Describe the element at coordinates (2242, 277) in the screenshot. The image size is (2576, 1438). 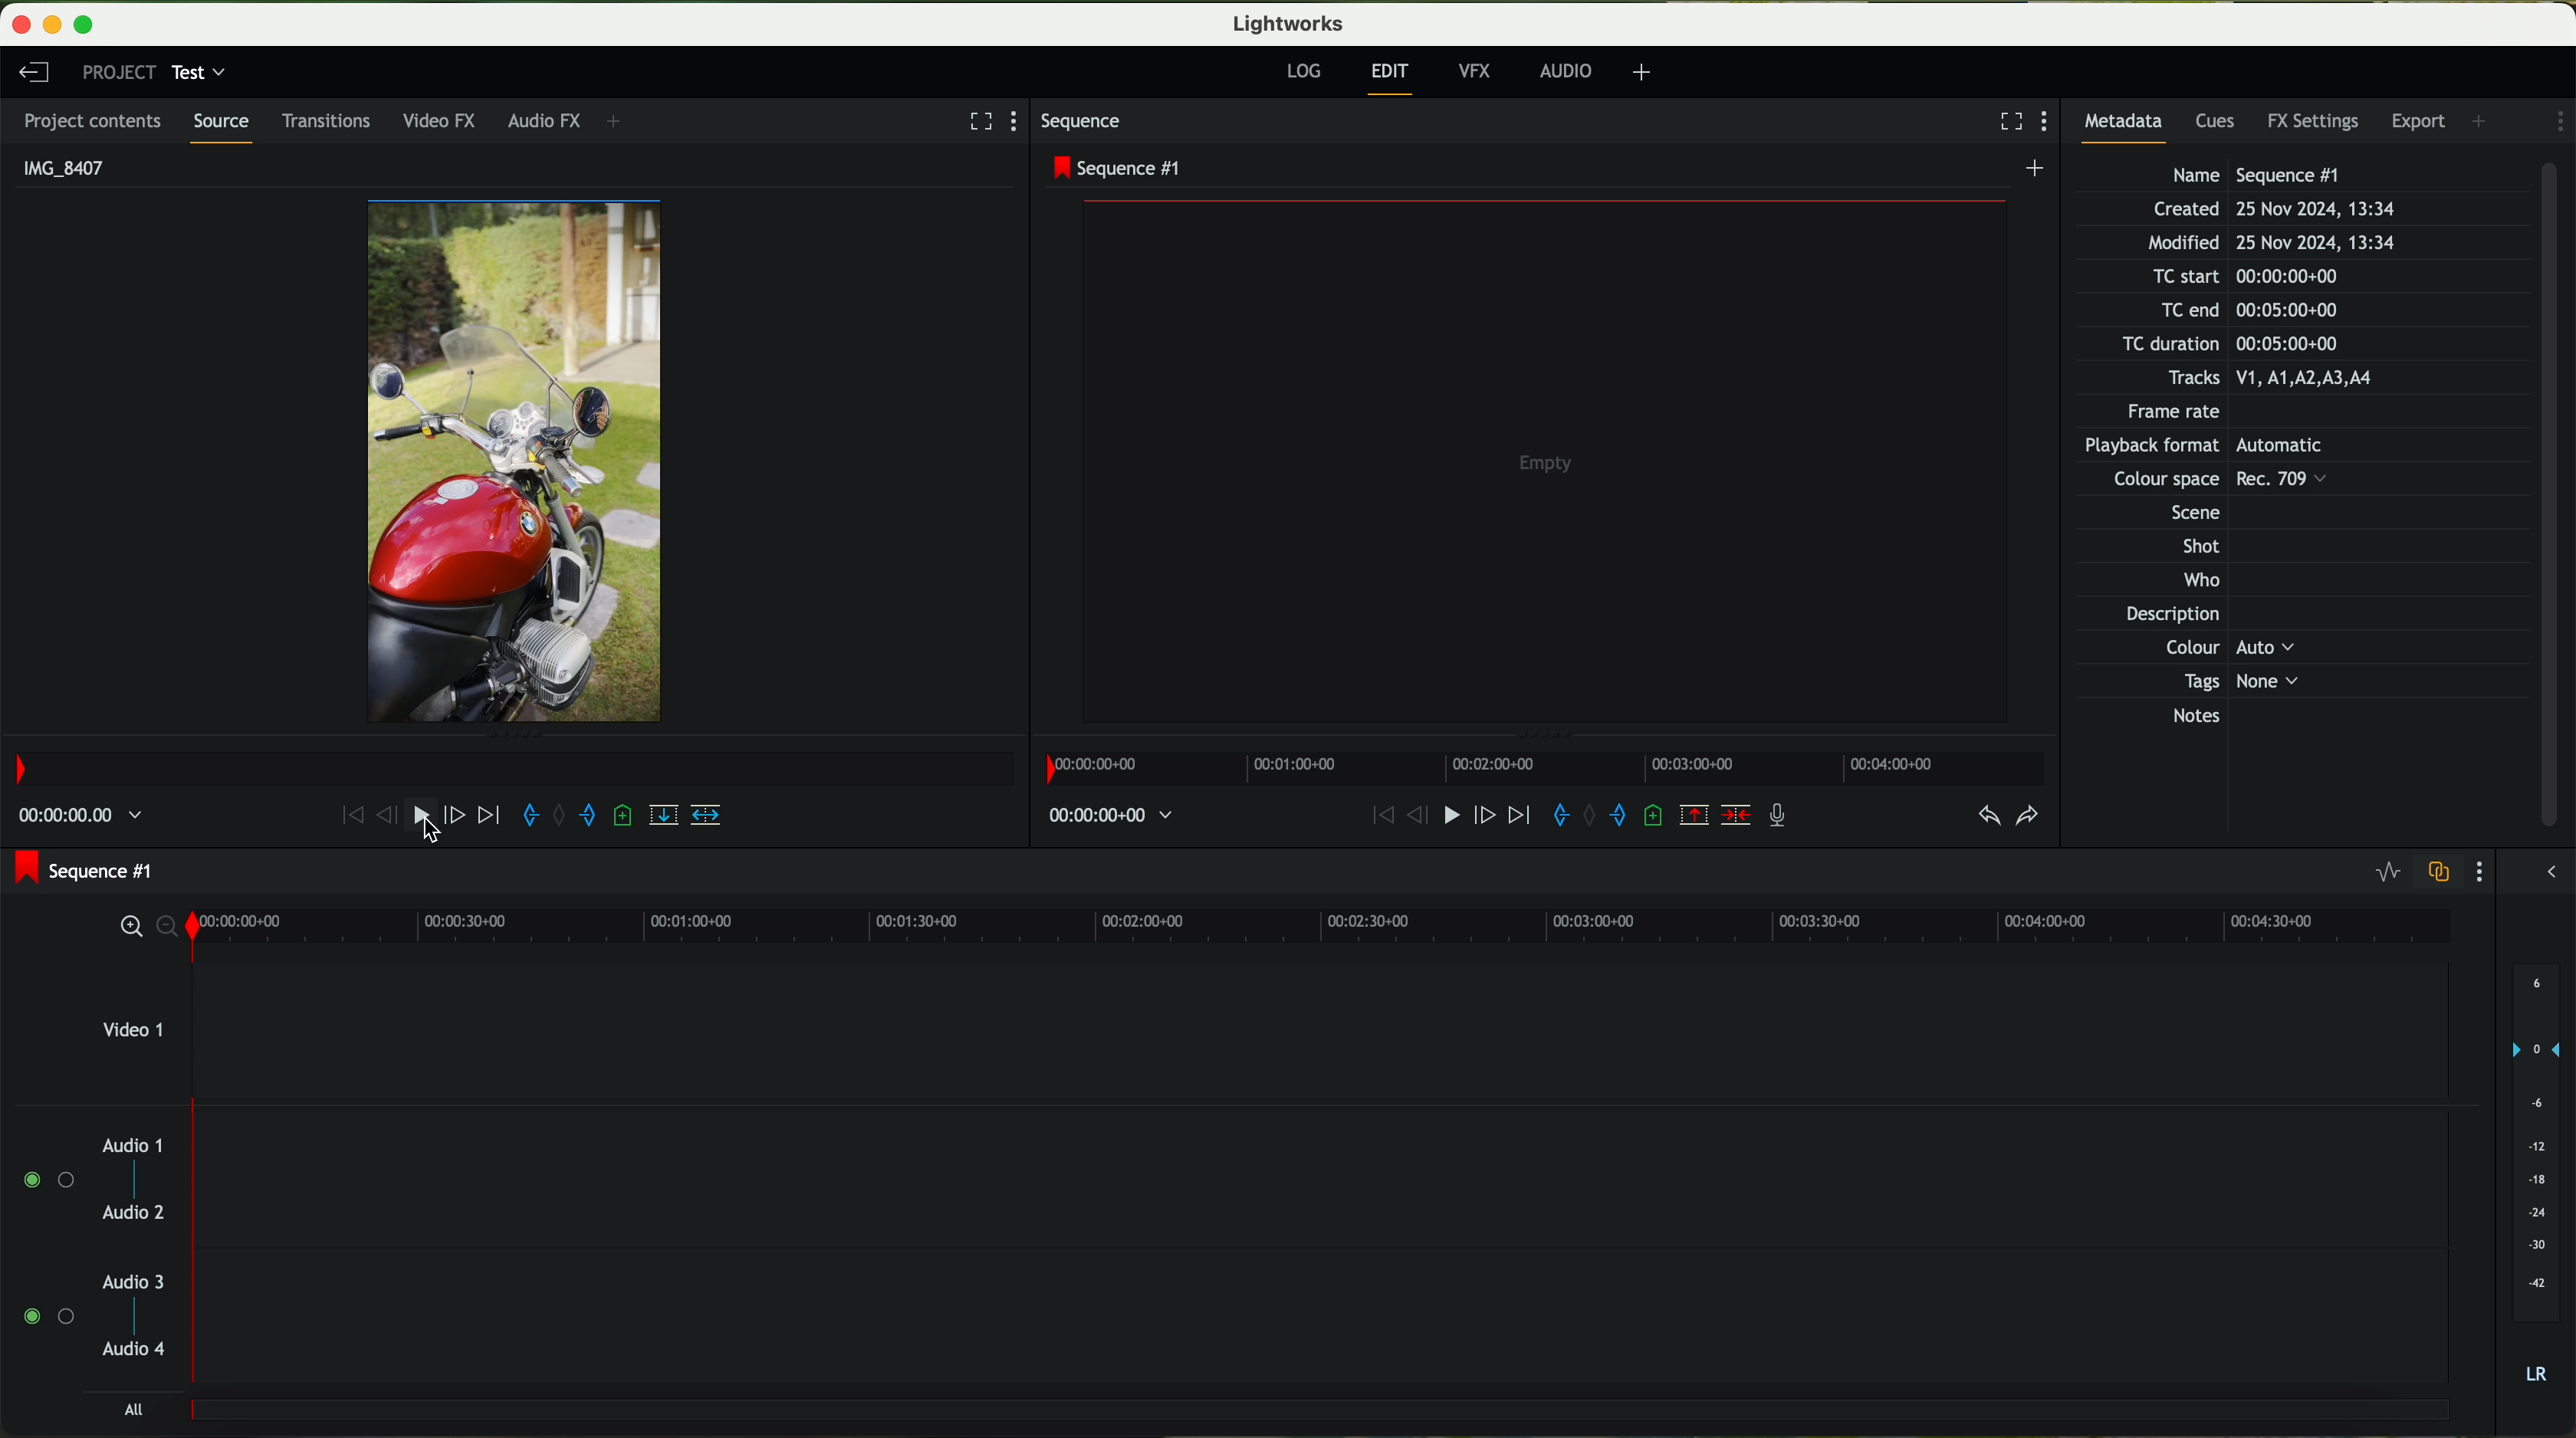
I see `TC start` at that location.